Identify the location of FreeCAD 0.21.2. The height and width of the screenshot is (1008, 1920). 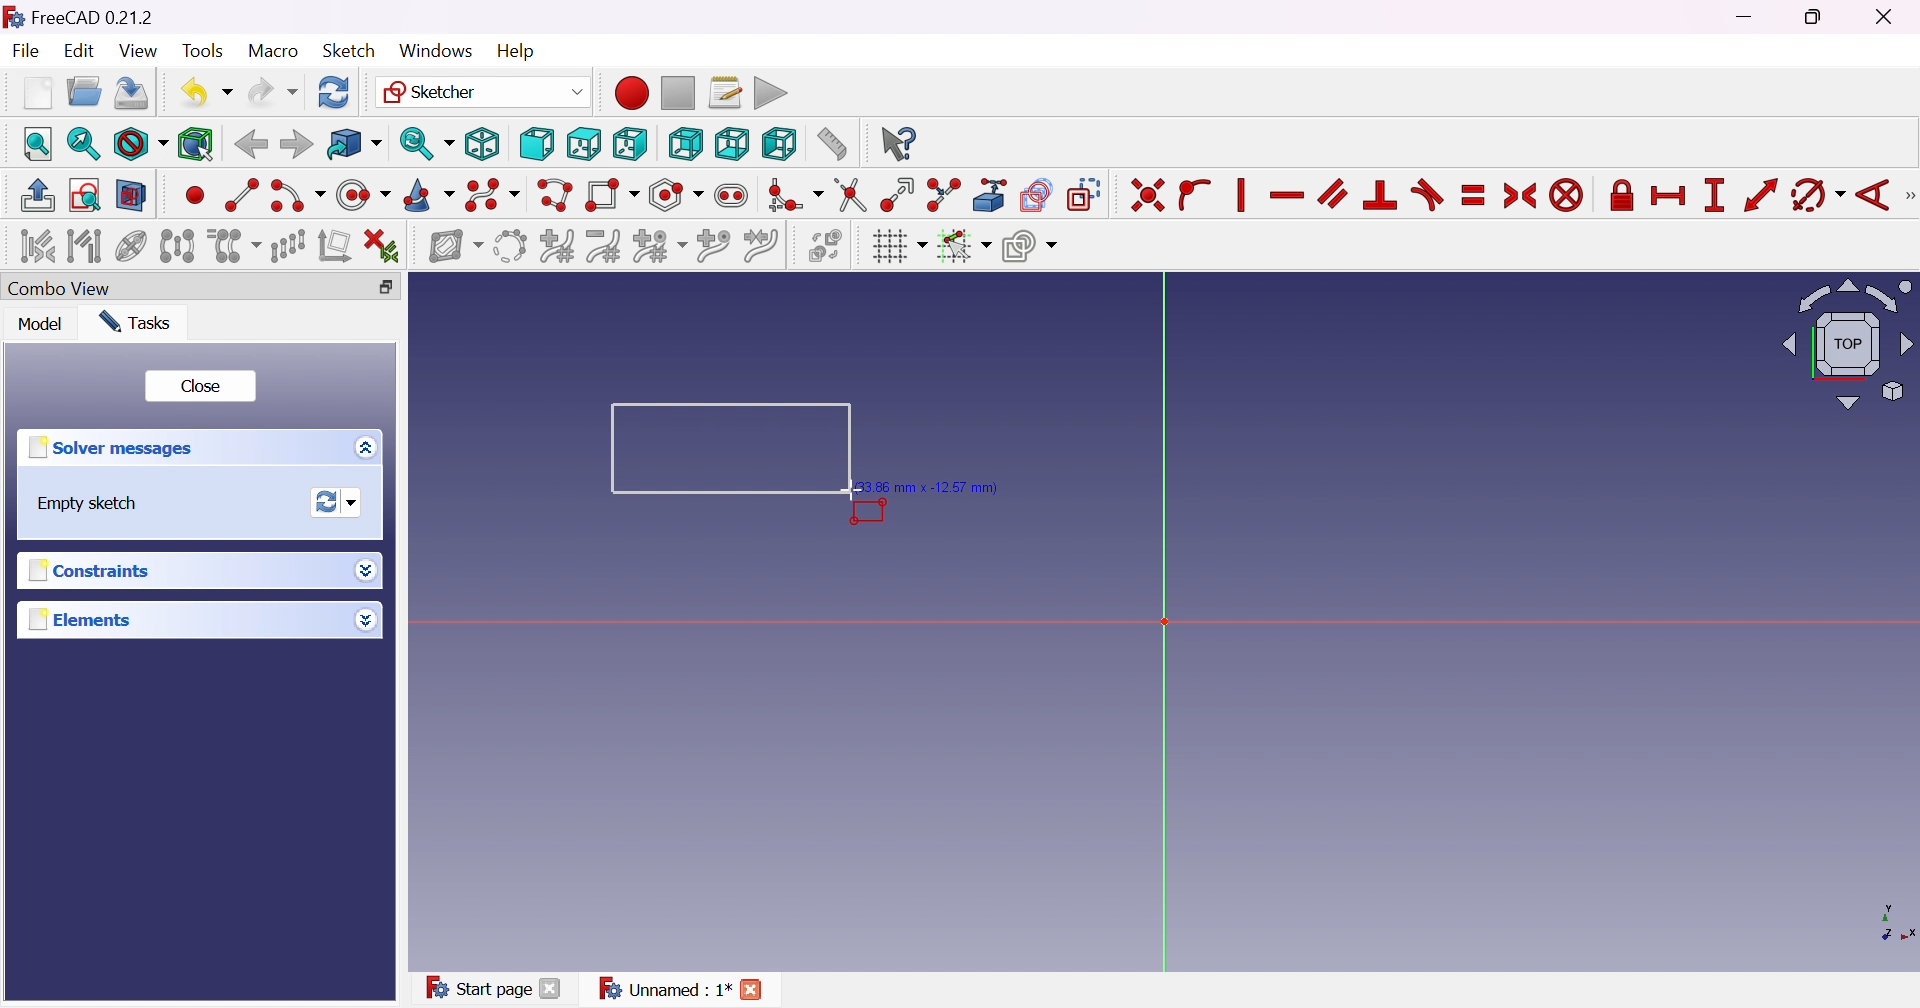
(78, 14).